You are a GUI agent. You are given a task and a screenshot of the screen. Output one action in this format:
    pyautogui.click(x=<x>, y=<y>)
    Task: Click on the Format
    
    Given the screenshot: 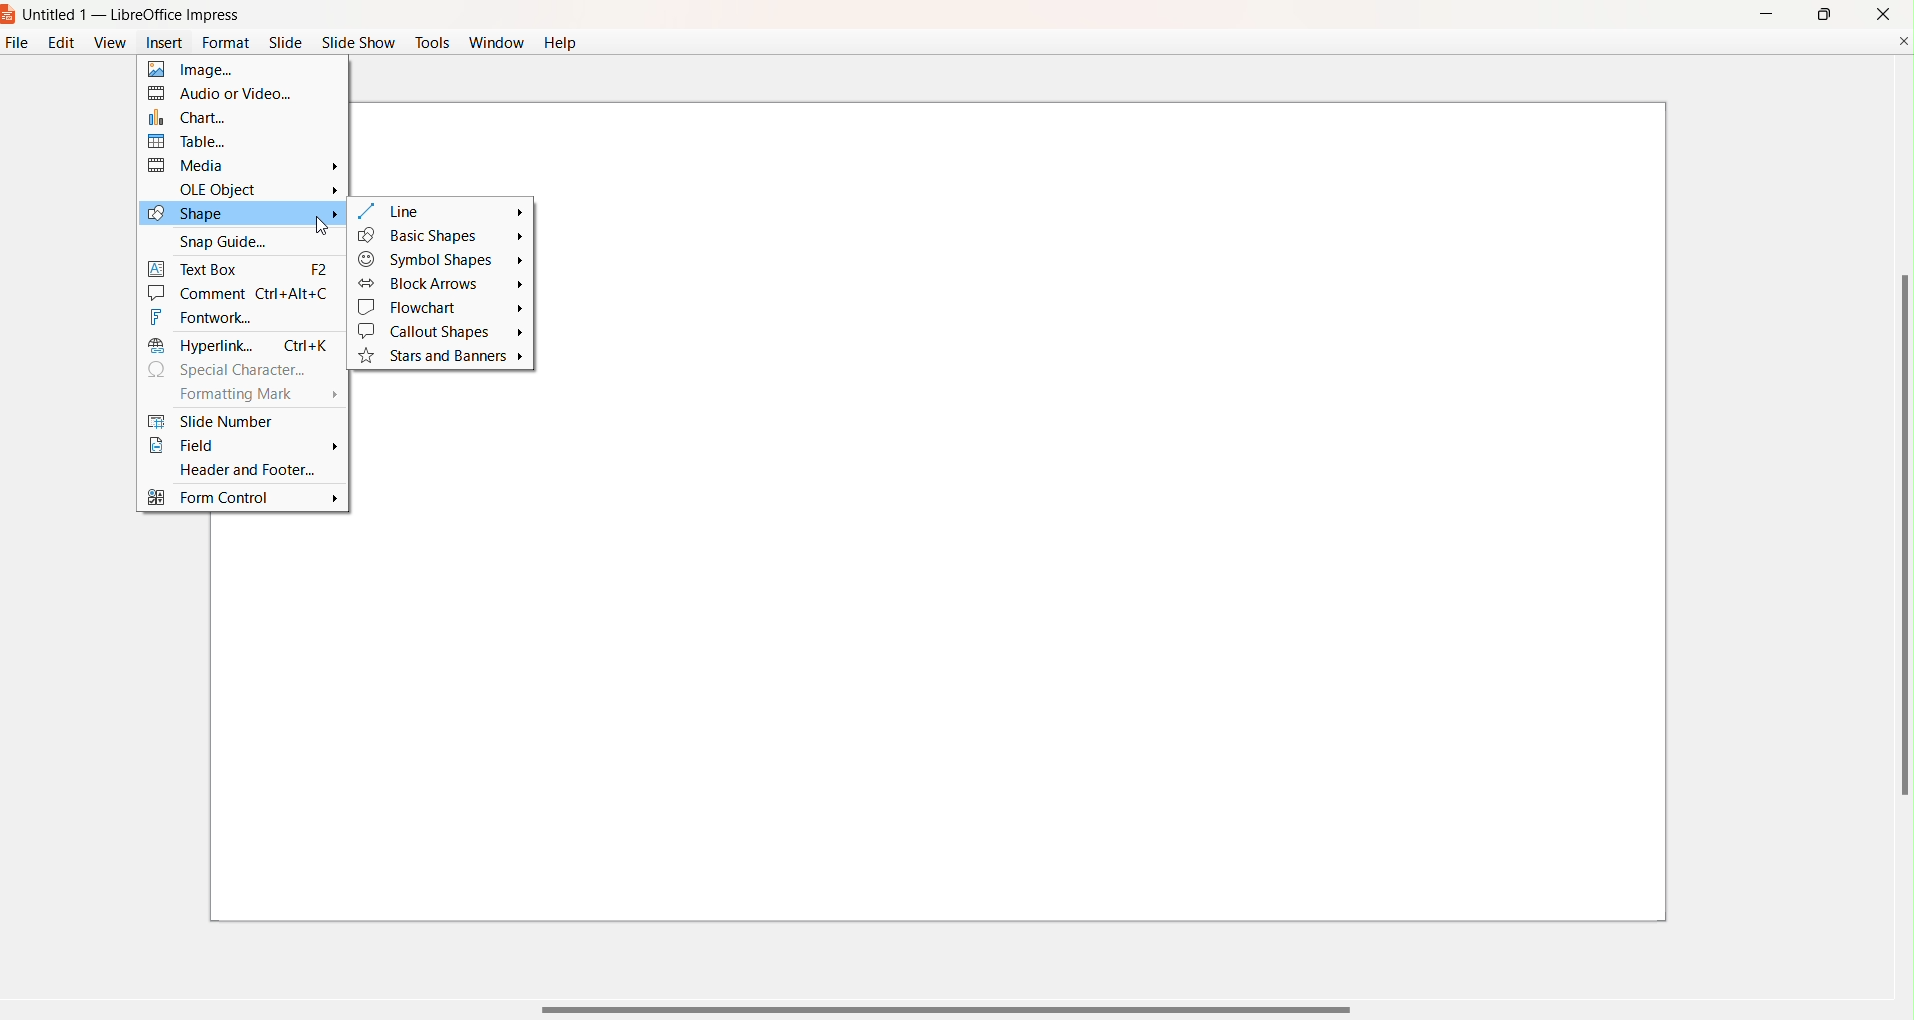 What is the action you would take?
    pyautogui.click(x=226, y=42)
    